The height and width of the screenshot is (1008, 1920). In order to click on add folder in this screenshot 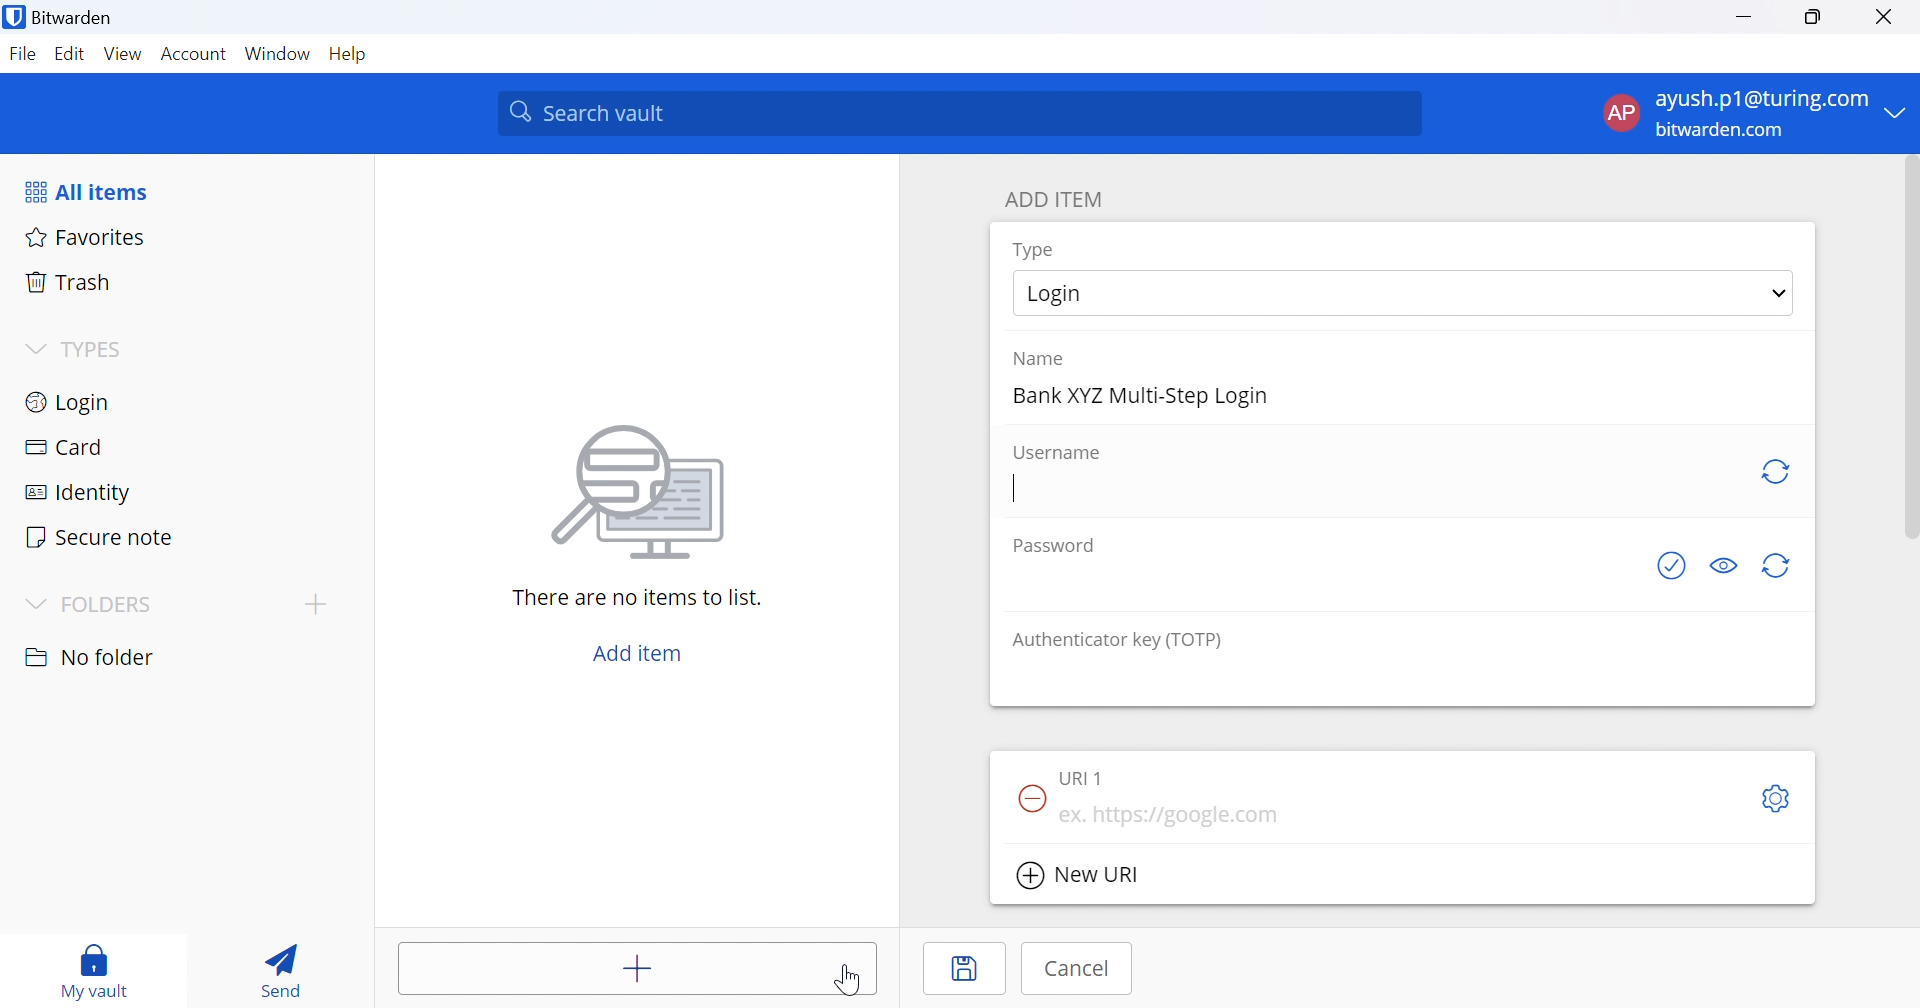, I will do `click(320, 604)`.